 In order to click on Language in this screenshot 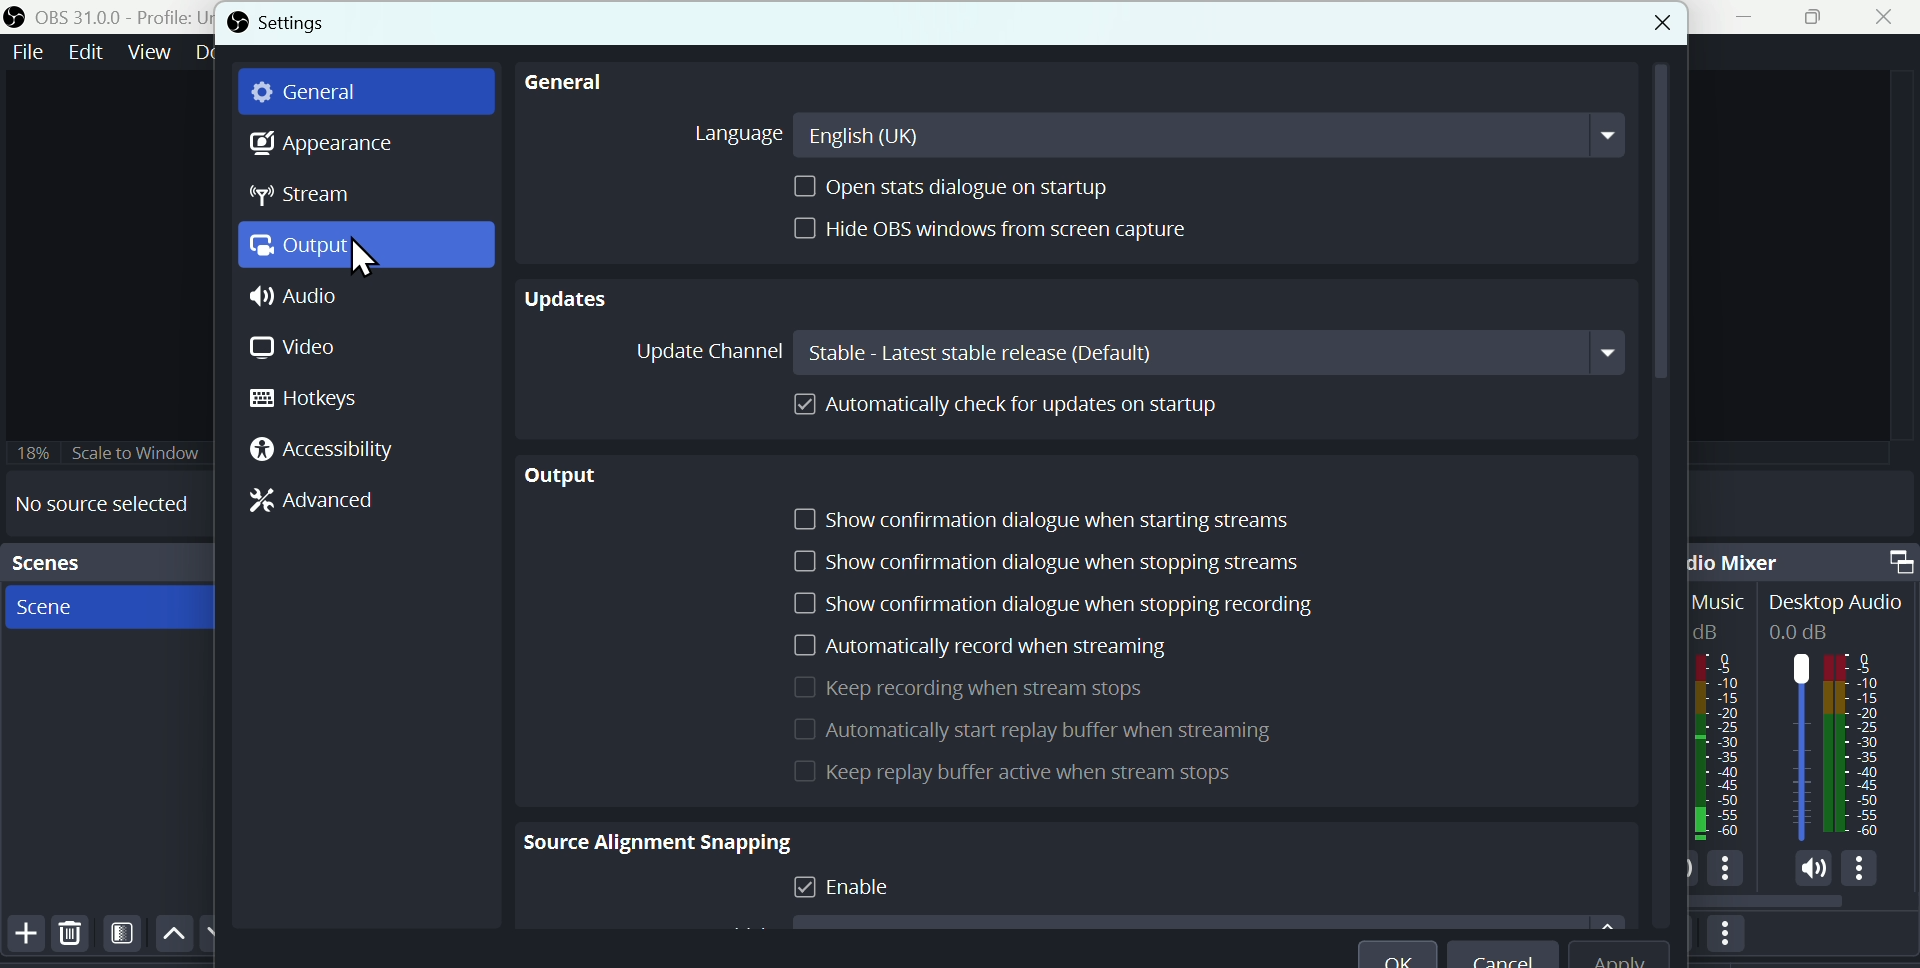, I will do `click(1152, 133)`.